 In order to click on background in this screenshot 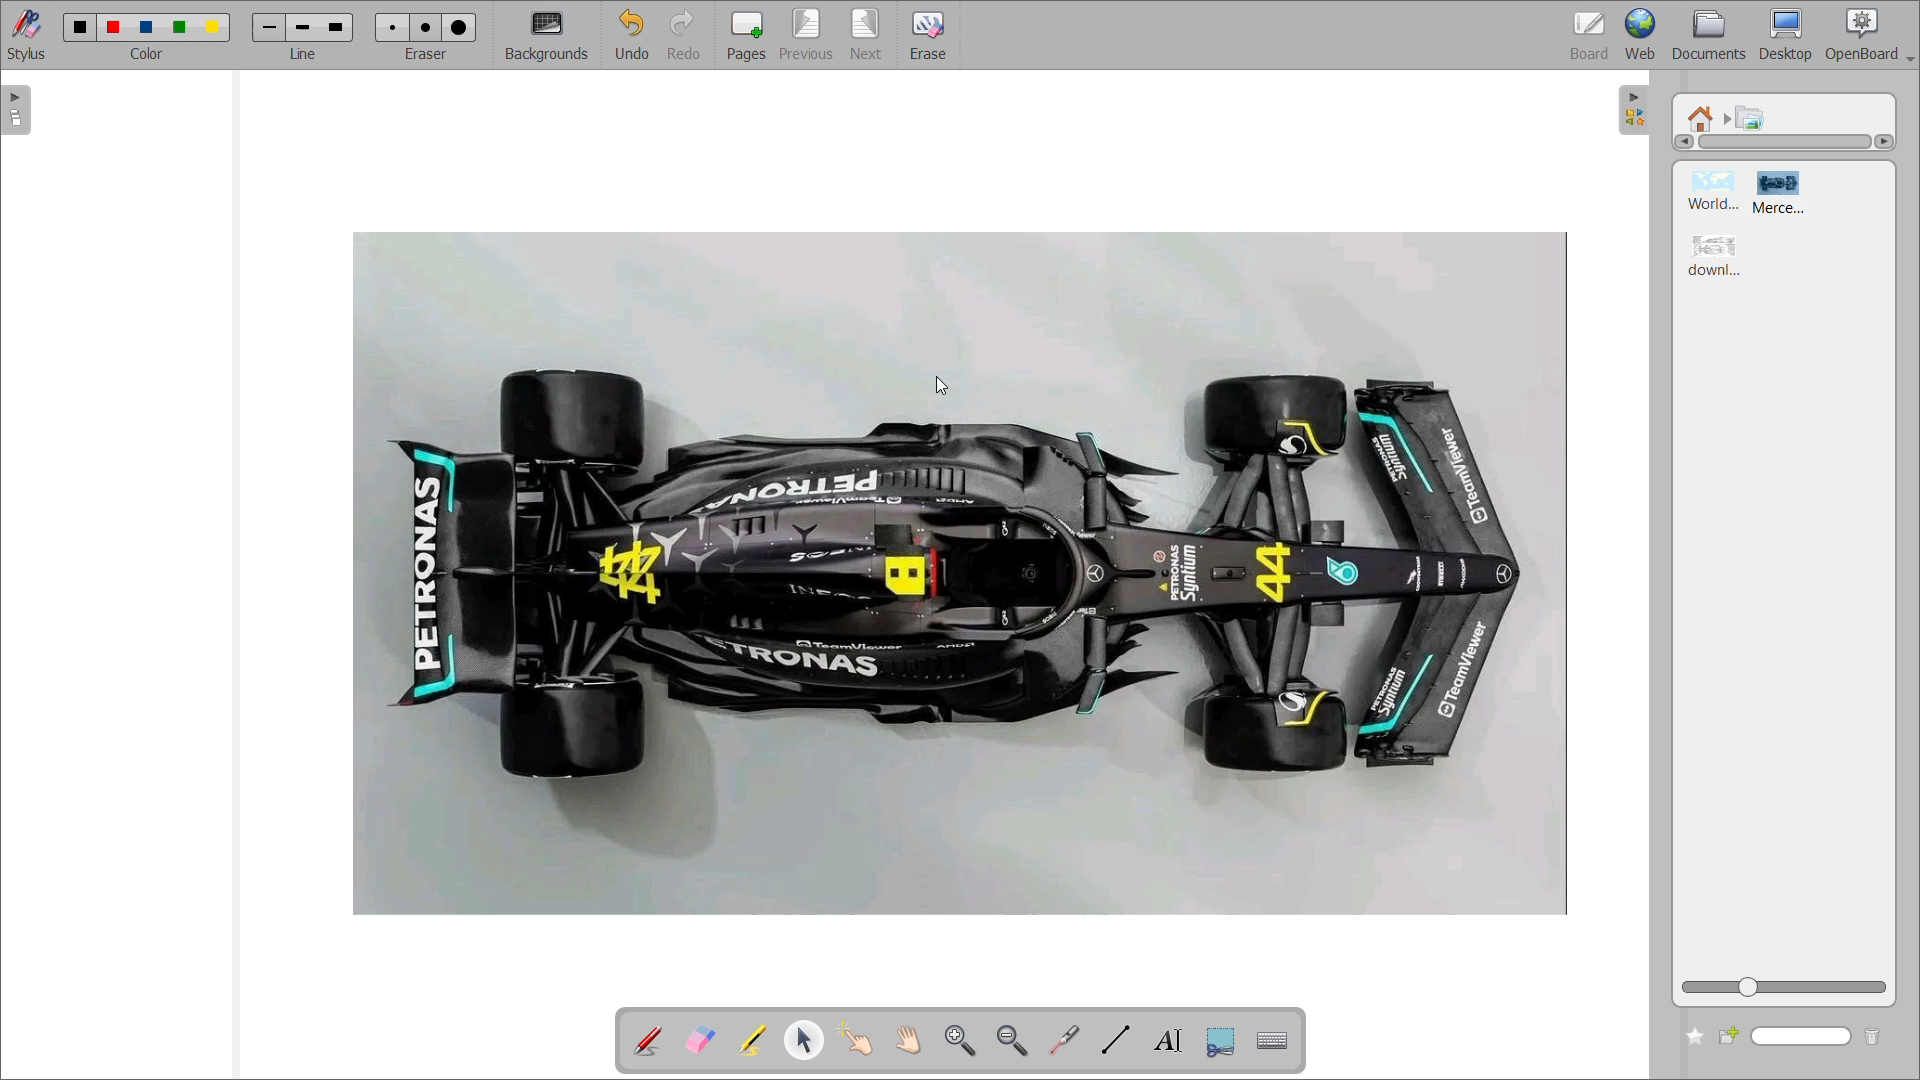, I will do `click(549, 33)`.